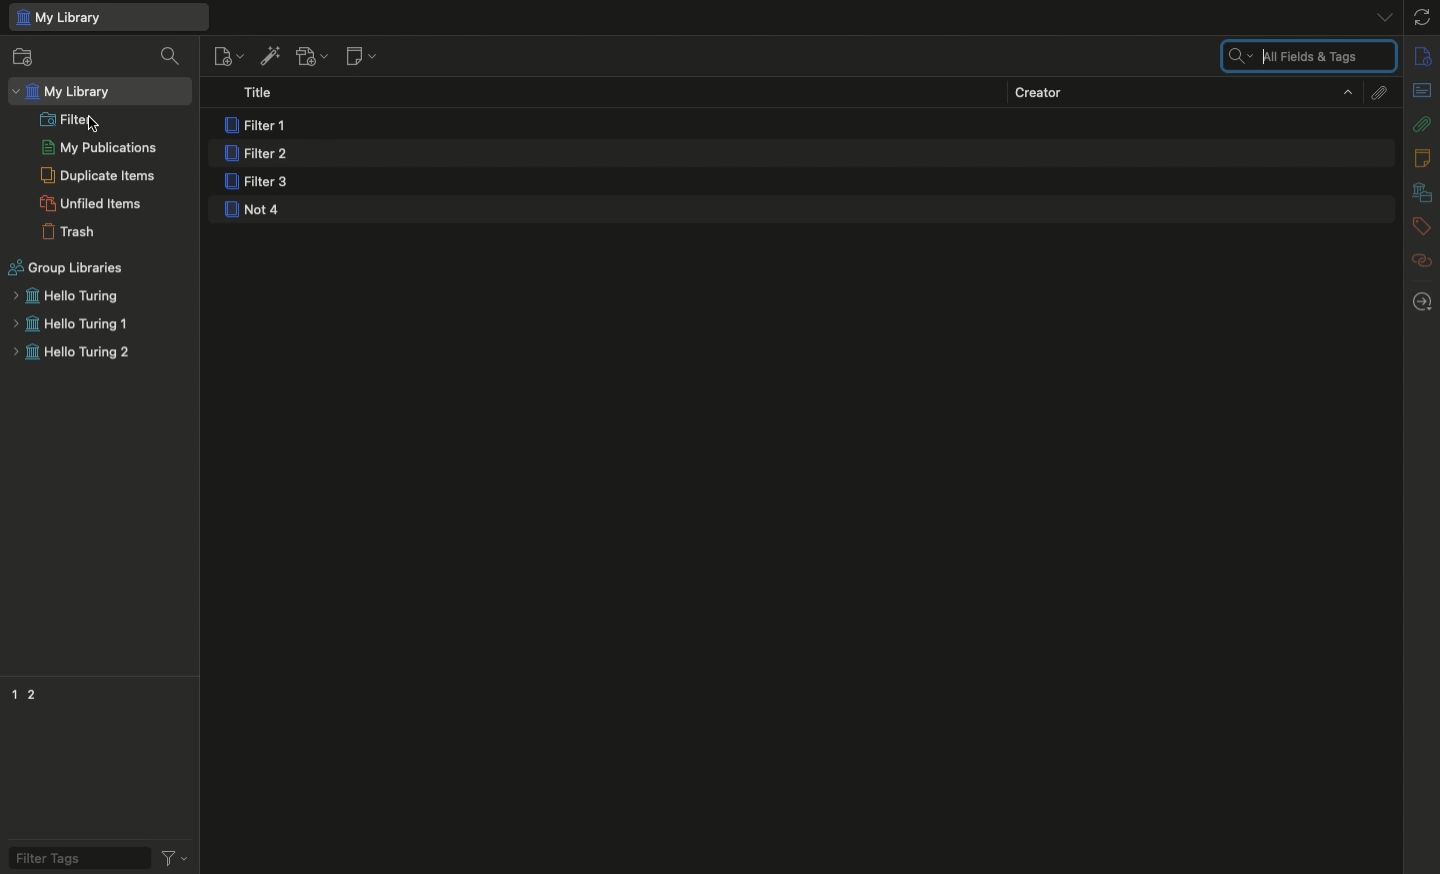 Image resolution: width=1440 pixels, height=874 pixels. Describe the element at coordinates (92, 123) in the screenshot. I see `Clicking on saved filter` at that location.